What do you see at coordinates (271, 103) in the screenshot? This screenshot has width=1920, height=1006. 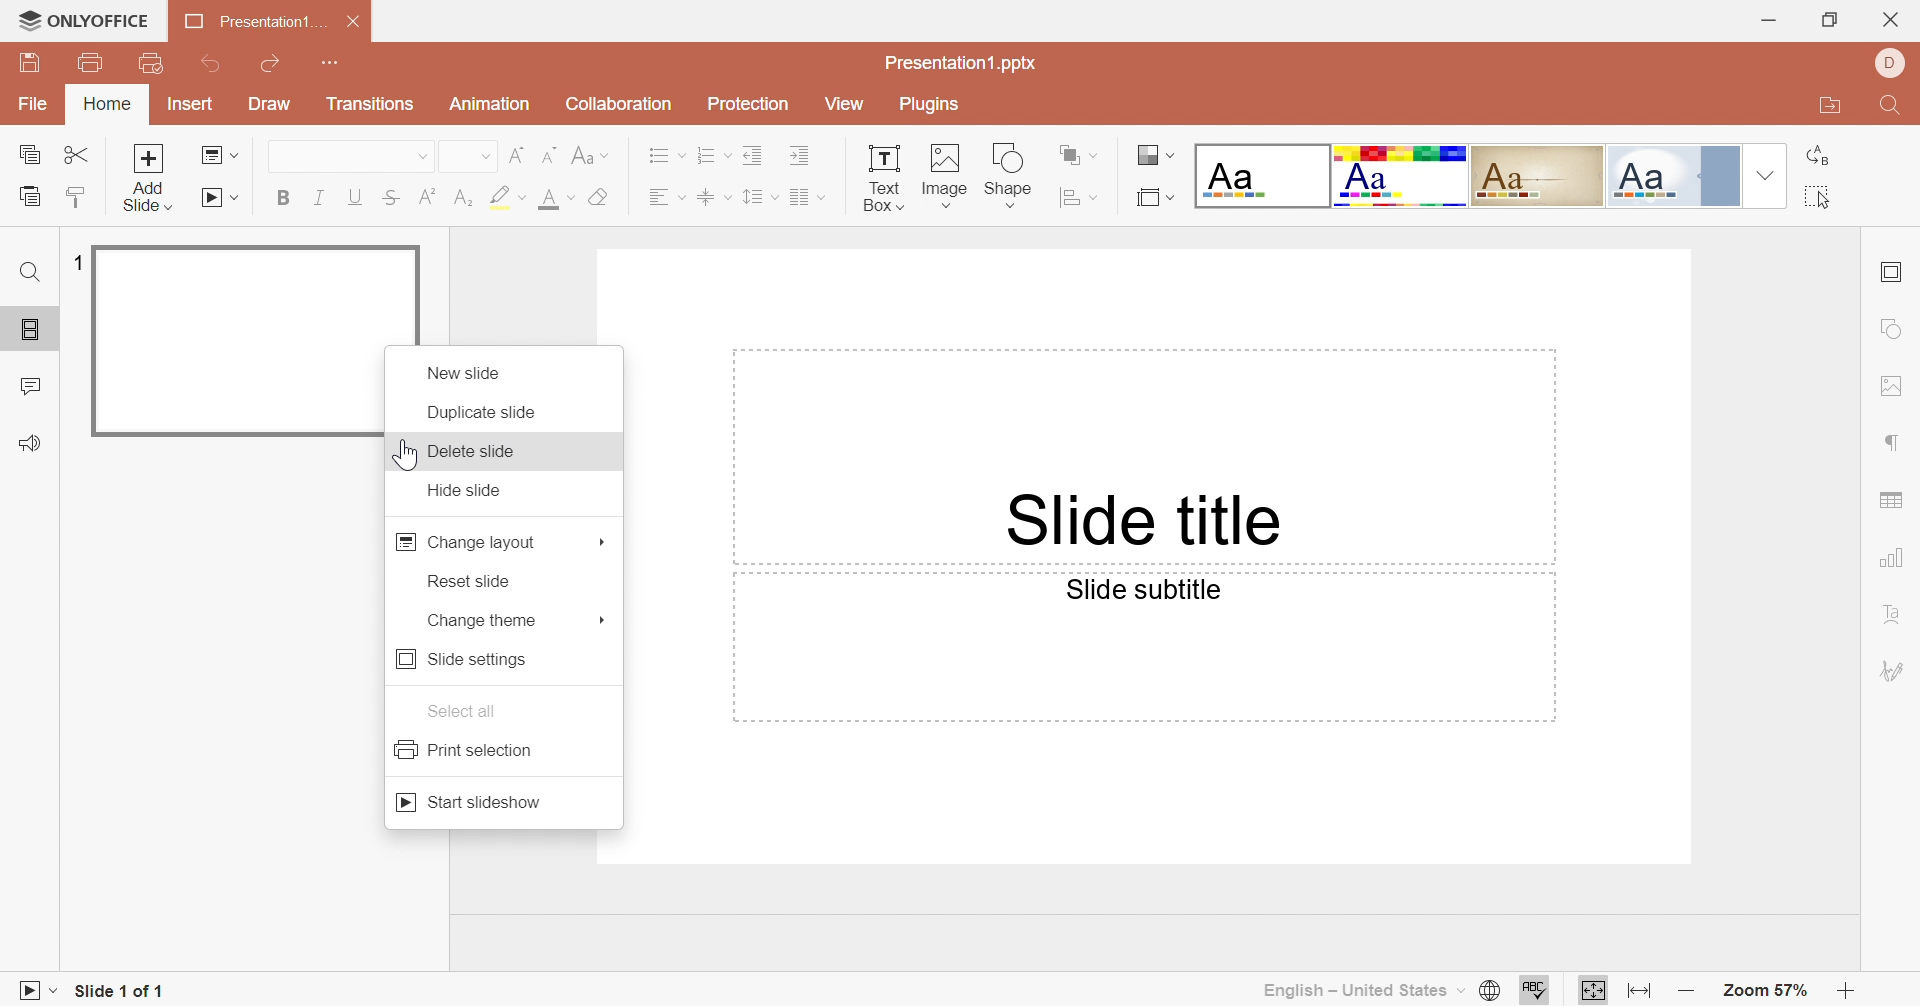 I see `Draw` at bounding box center [271, 103].